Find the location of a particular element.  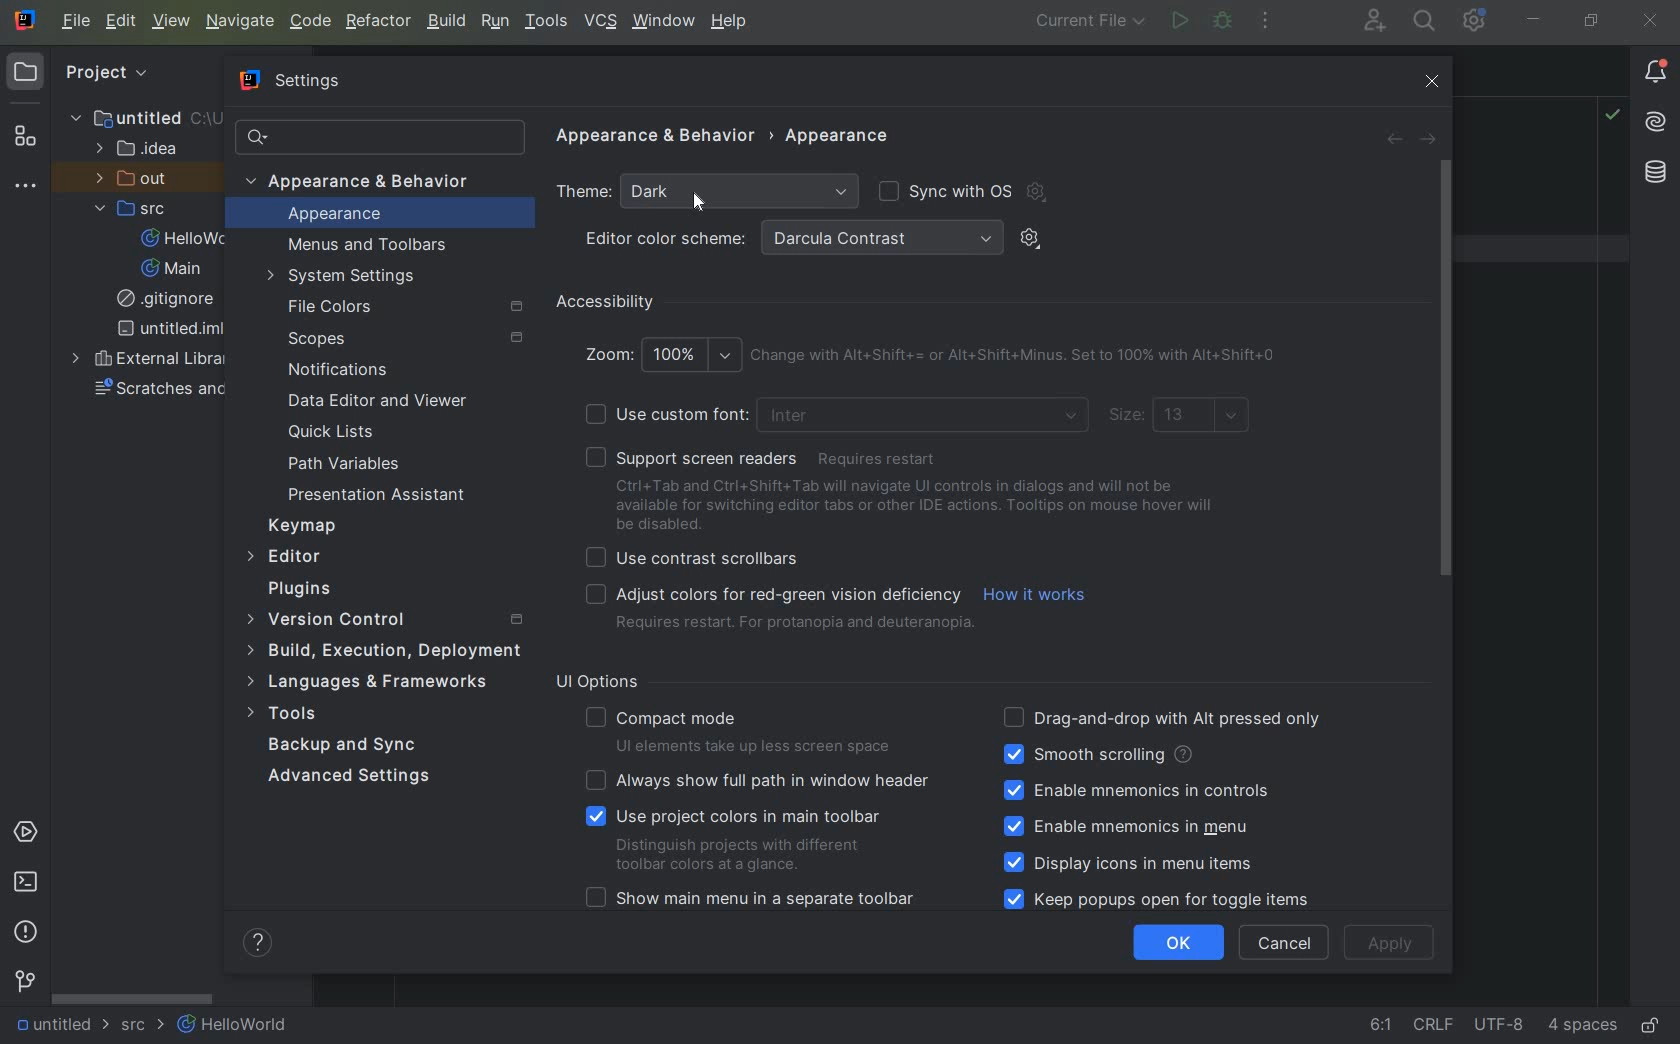

.GITIGNORE is located at coordinates (169, 301).